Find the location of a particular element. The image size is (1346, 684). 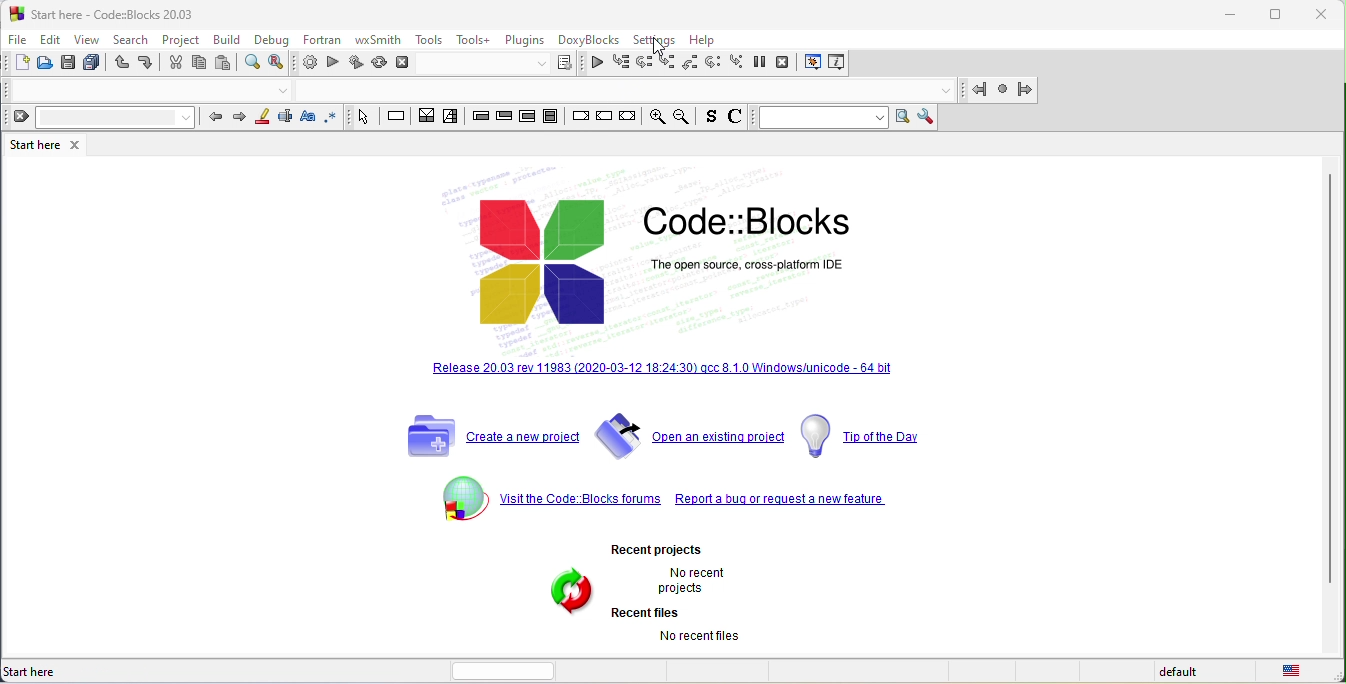

next line is located at coordinates (643, 67).